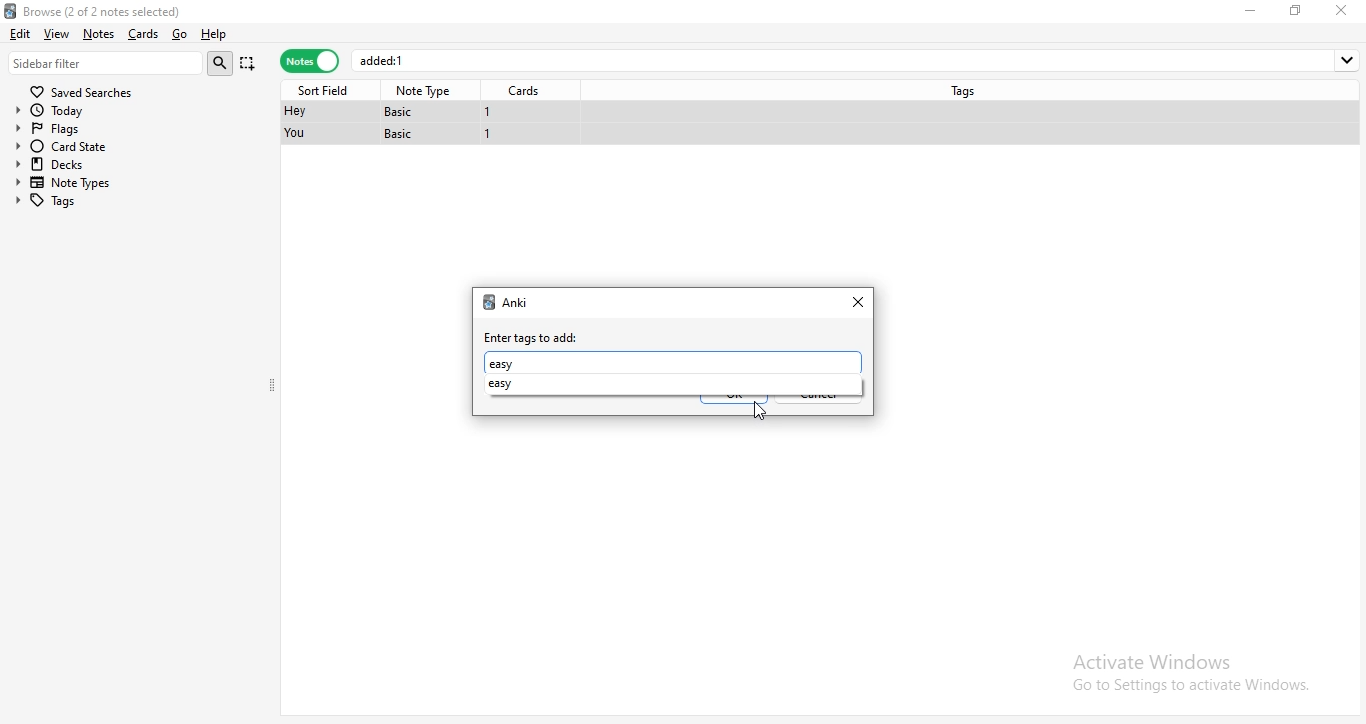 The height and width of the screenshot is (724, 1366). What do you see at coordinates (968, 89) in the screenshot?
I see `tags` at bounding box center [968, 89].